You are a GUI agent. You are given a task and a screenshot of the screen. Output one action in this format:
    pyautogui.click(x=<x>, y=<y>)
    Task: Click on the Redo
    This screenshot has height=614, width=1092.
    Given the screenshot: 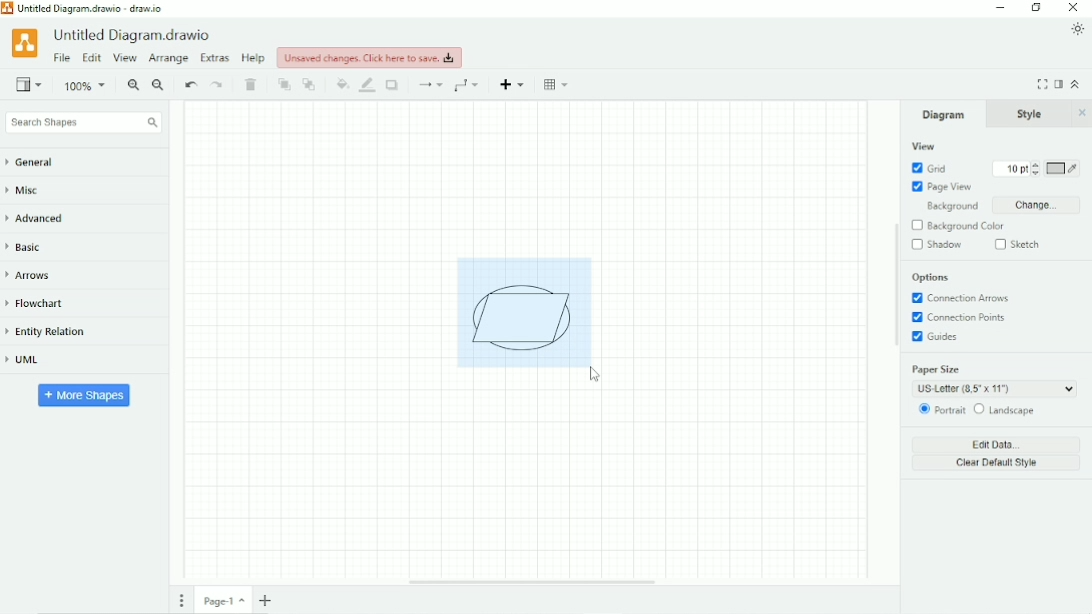 What is the action you would take?
    pyautogui.click(x=218, y=85)
    